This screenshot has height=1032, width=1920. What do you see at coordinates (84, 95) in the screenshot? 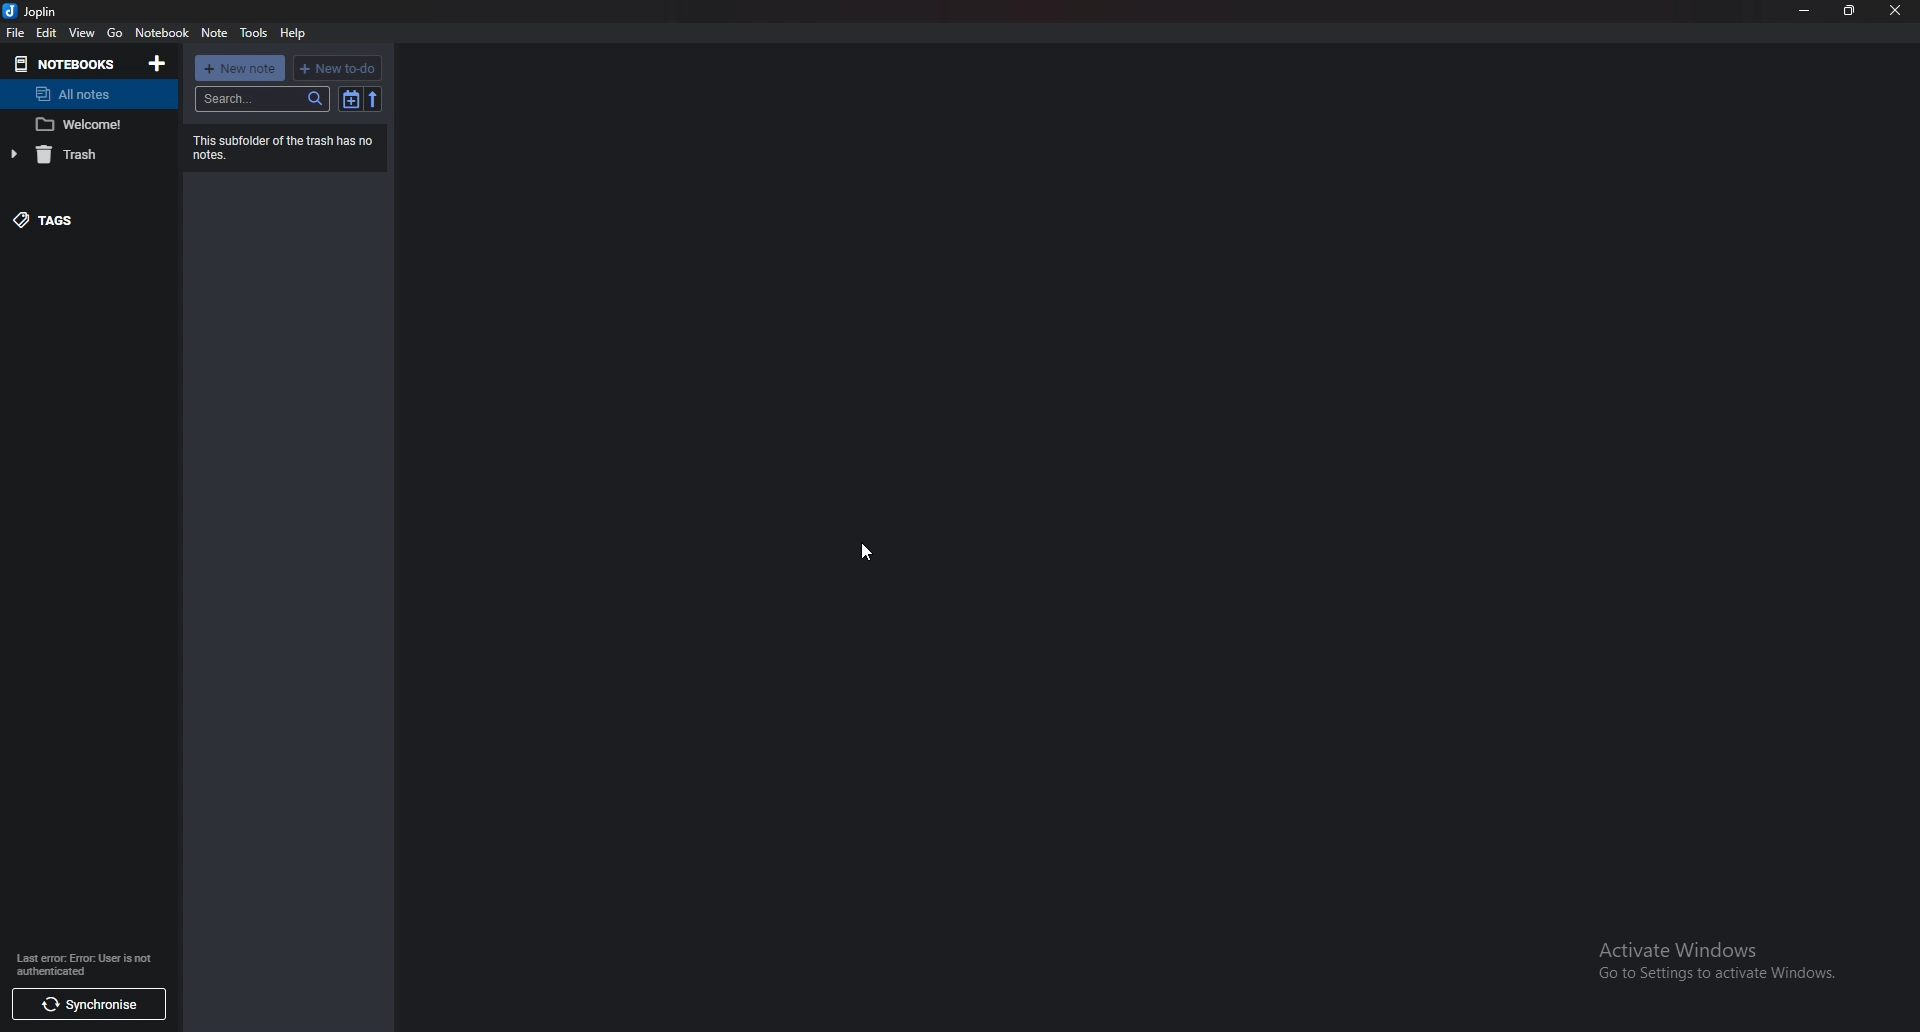
I see `All notes` at bounding box center [84, 95].